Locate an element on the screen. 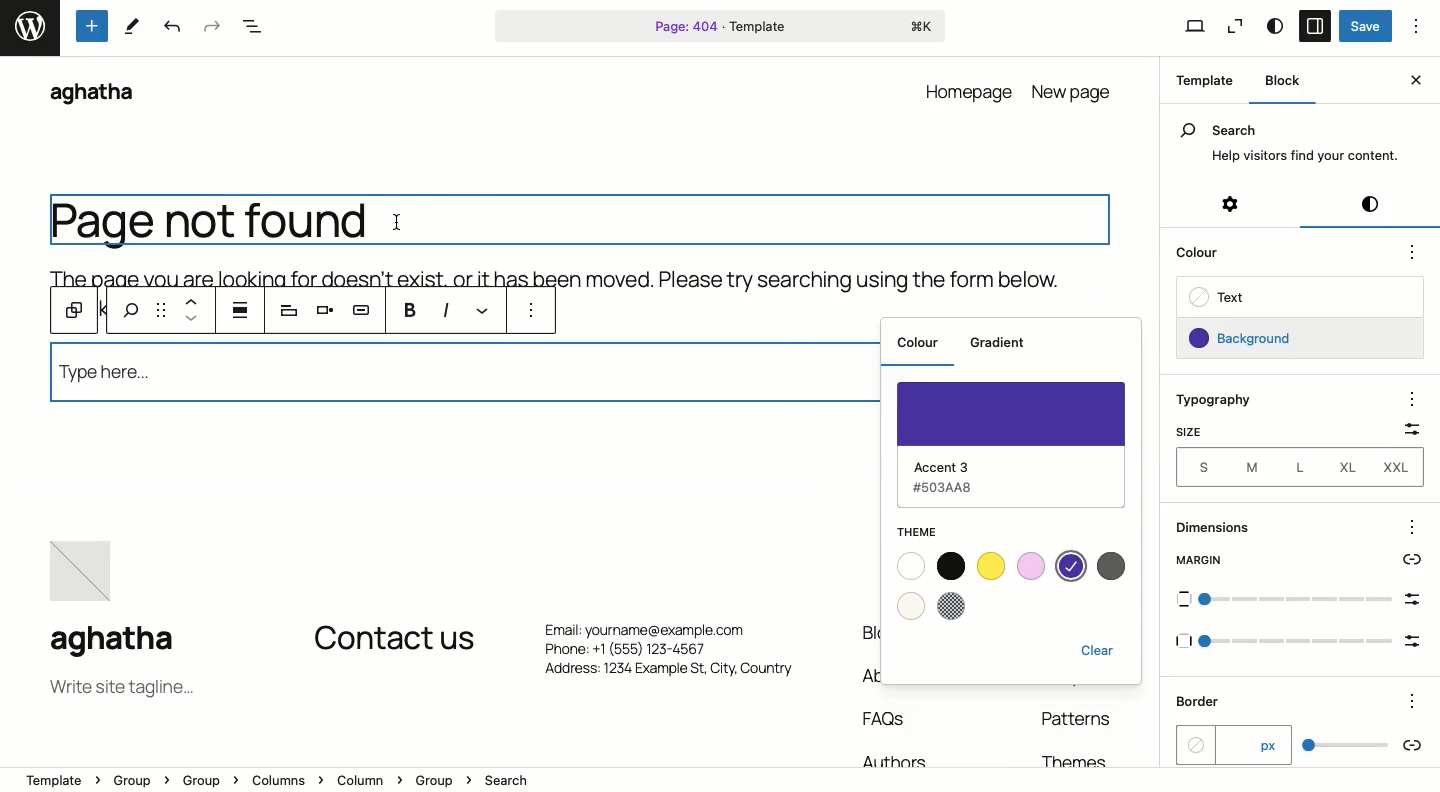 This screenshot has width=1440, height=792. Border is located at coordinates (1202, 702).